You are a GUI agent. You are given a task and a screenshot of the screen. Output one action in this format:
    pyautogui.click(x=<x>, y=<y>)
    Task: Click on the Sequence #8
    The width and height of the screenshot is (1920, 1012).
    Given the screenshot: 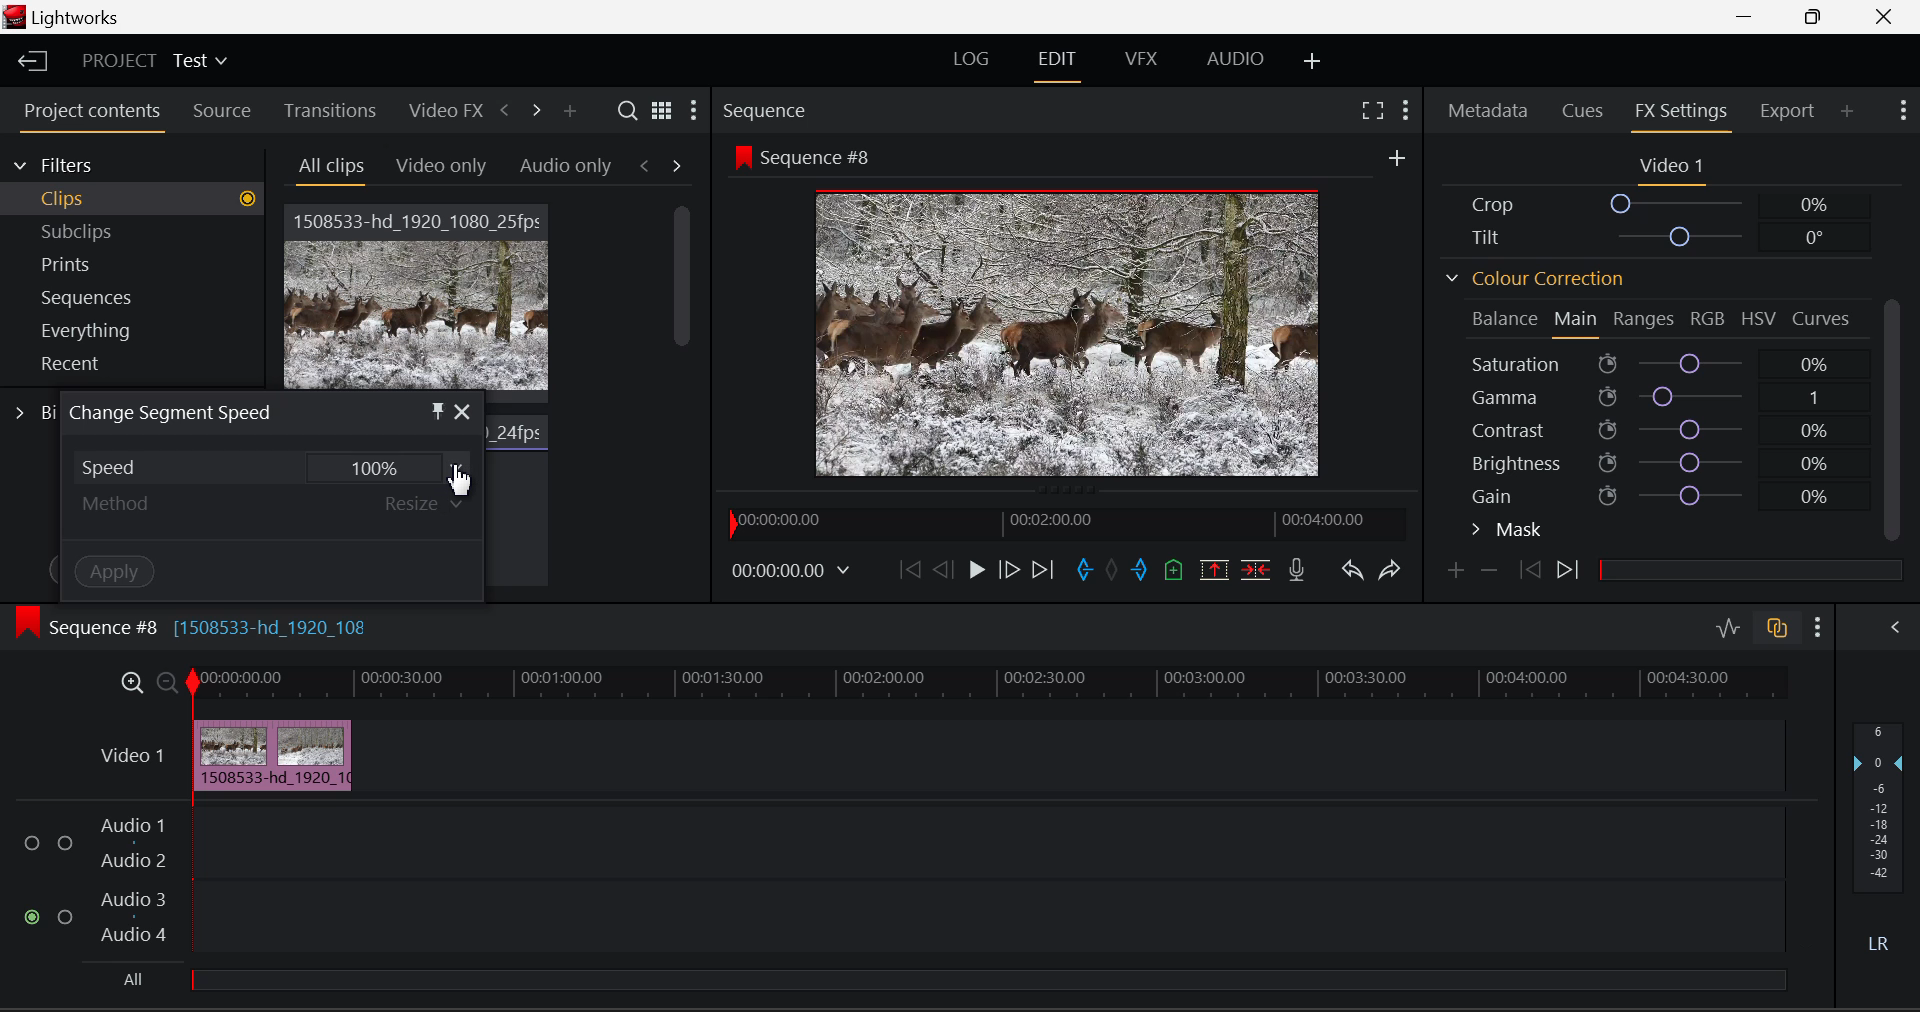 What is the action you would take?
    pyautogui.click(x=803, y=155)
    